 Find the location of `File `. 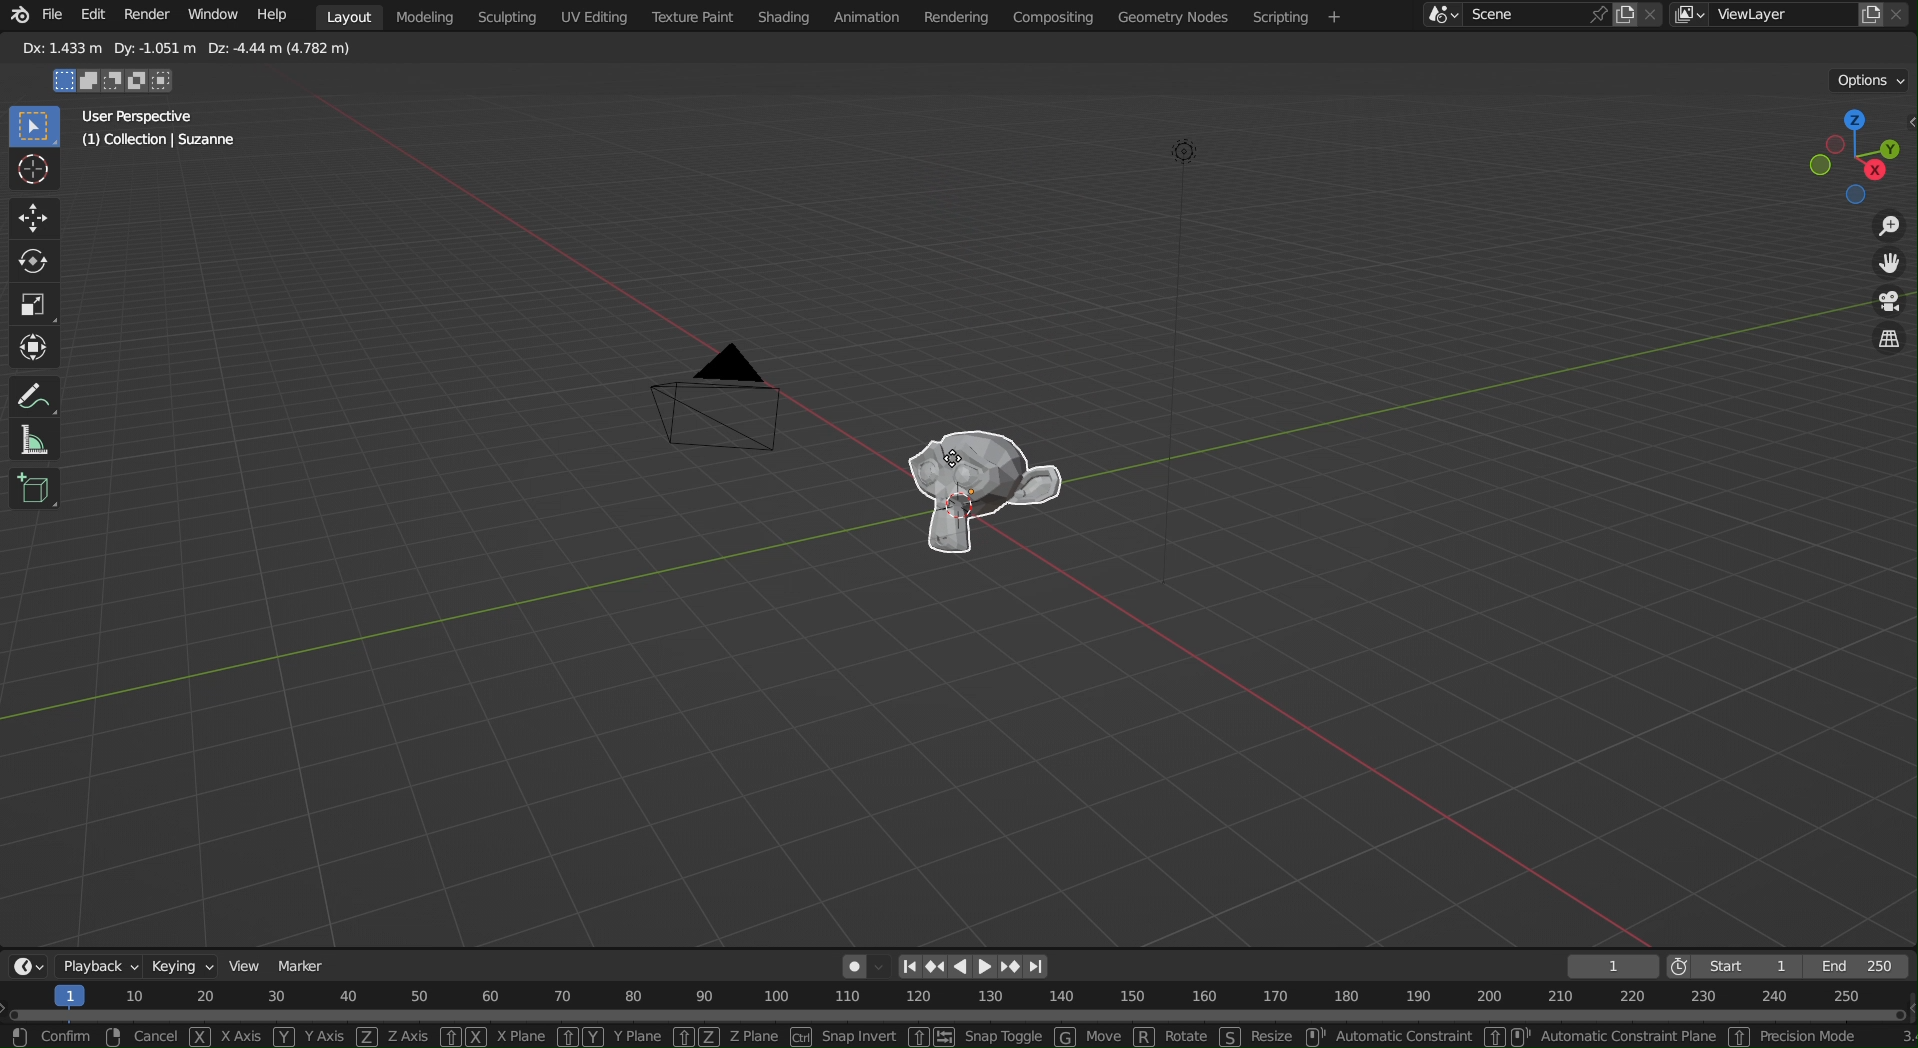

File  is located at coordinates (56, 19).